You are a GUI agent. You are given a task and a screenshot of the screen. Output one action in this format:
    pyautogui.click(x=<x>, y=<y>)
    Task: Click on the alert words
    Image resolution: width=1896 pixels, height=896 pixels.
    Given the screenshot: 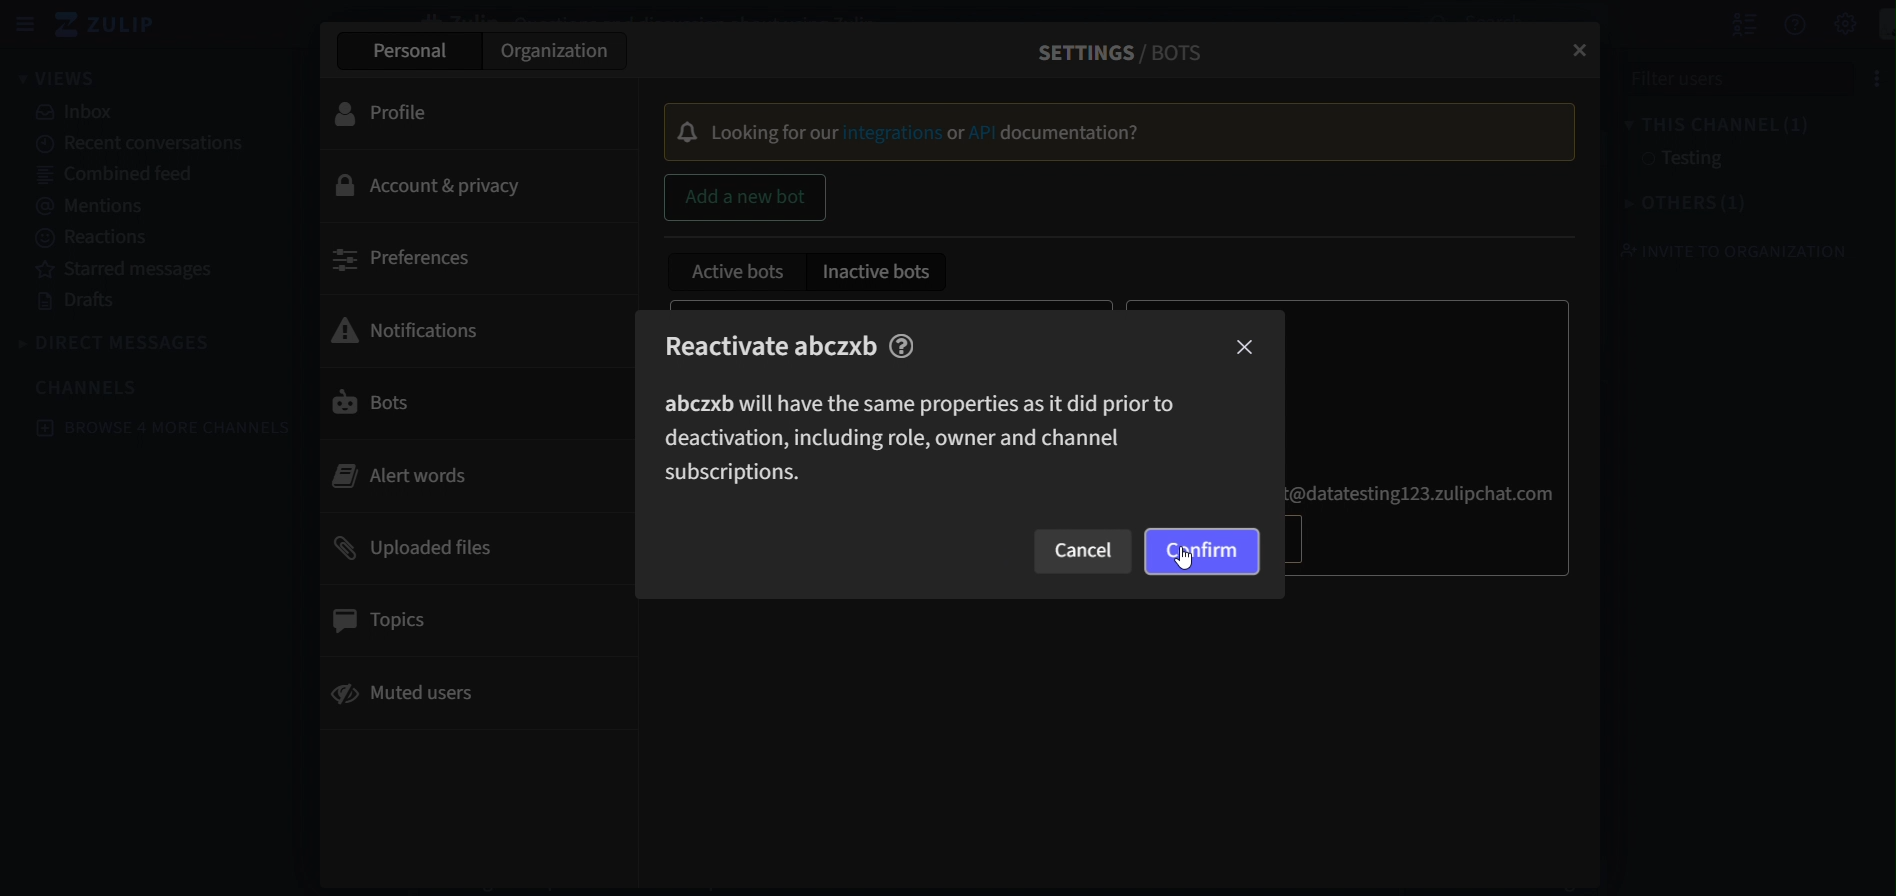 What is the action you would take?
    pyautogui.click(x=412, y=474)
    